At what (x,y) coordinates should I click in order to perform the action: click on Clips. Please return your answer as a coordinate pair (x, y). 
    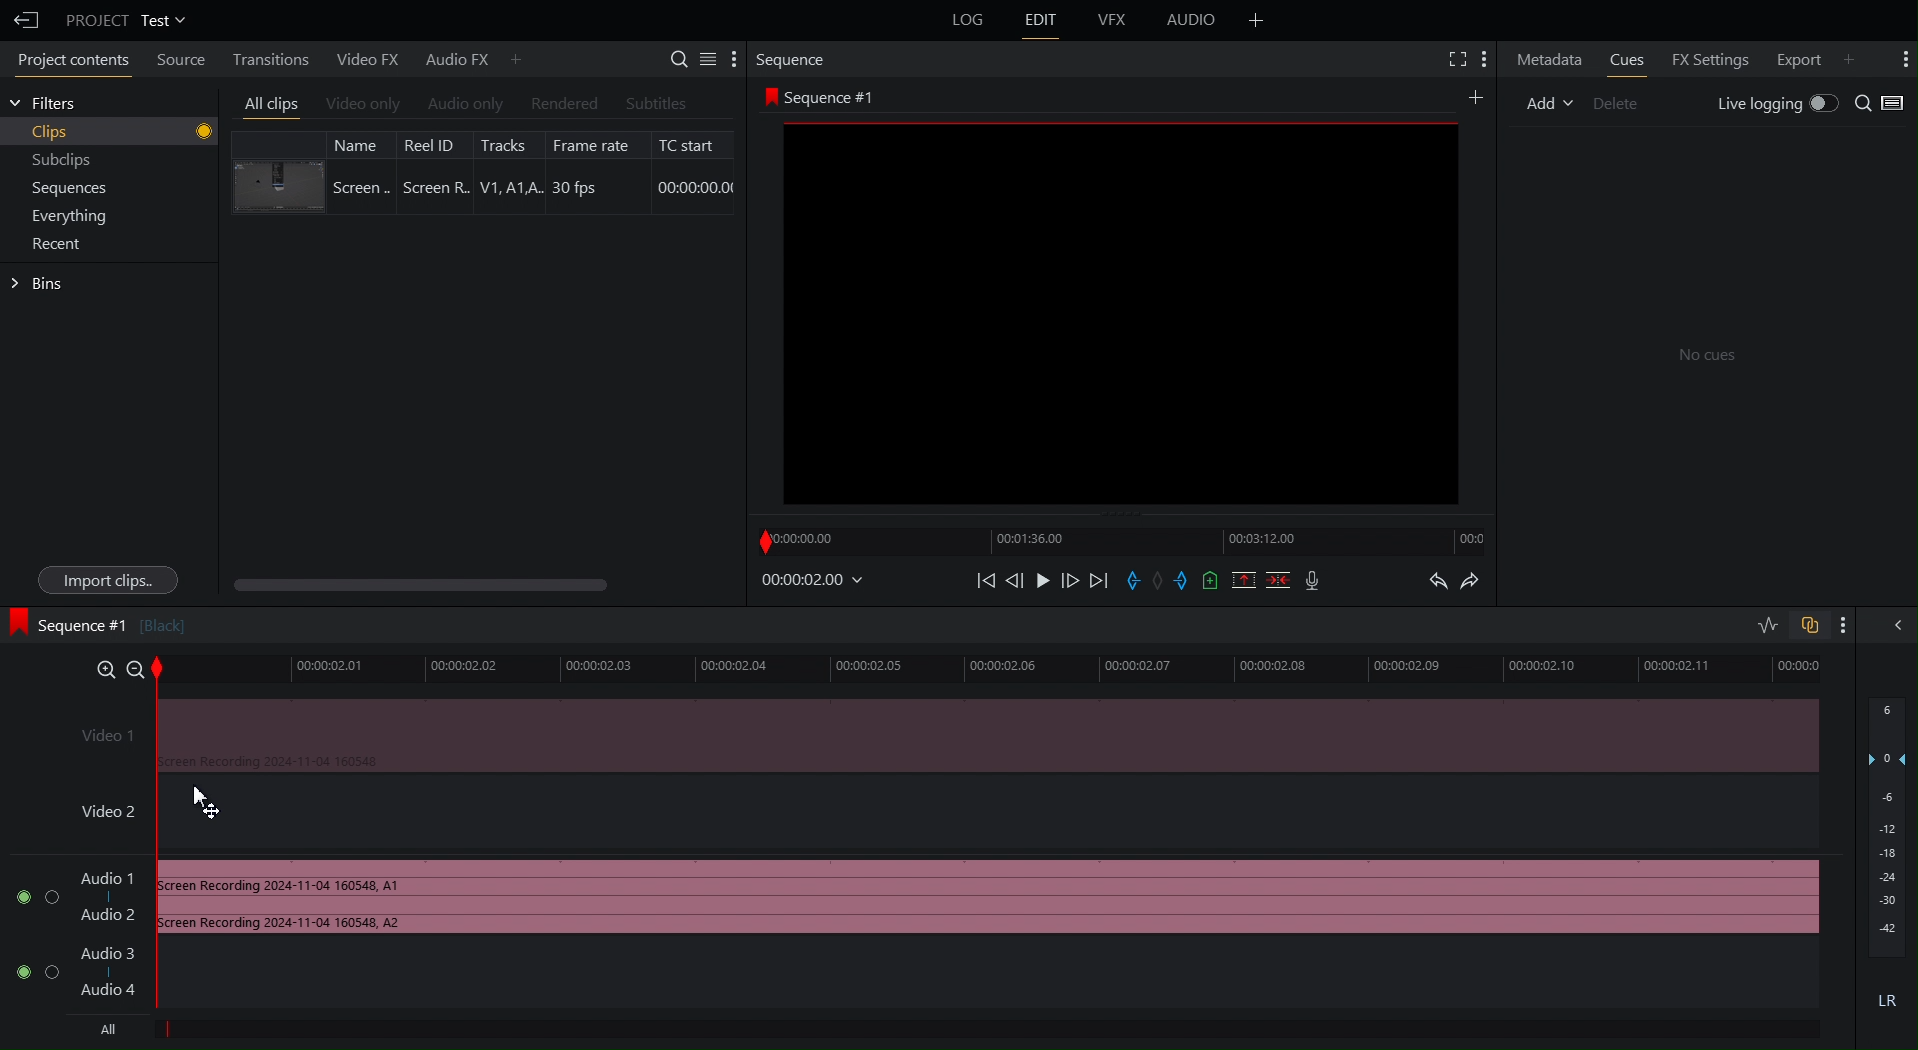
    Looking at the image, I should click on (111, 130).